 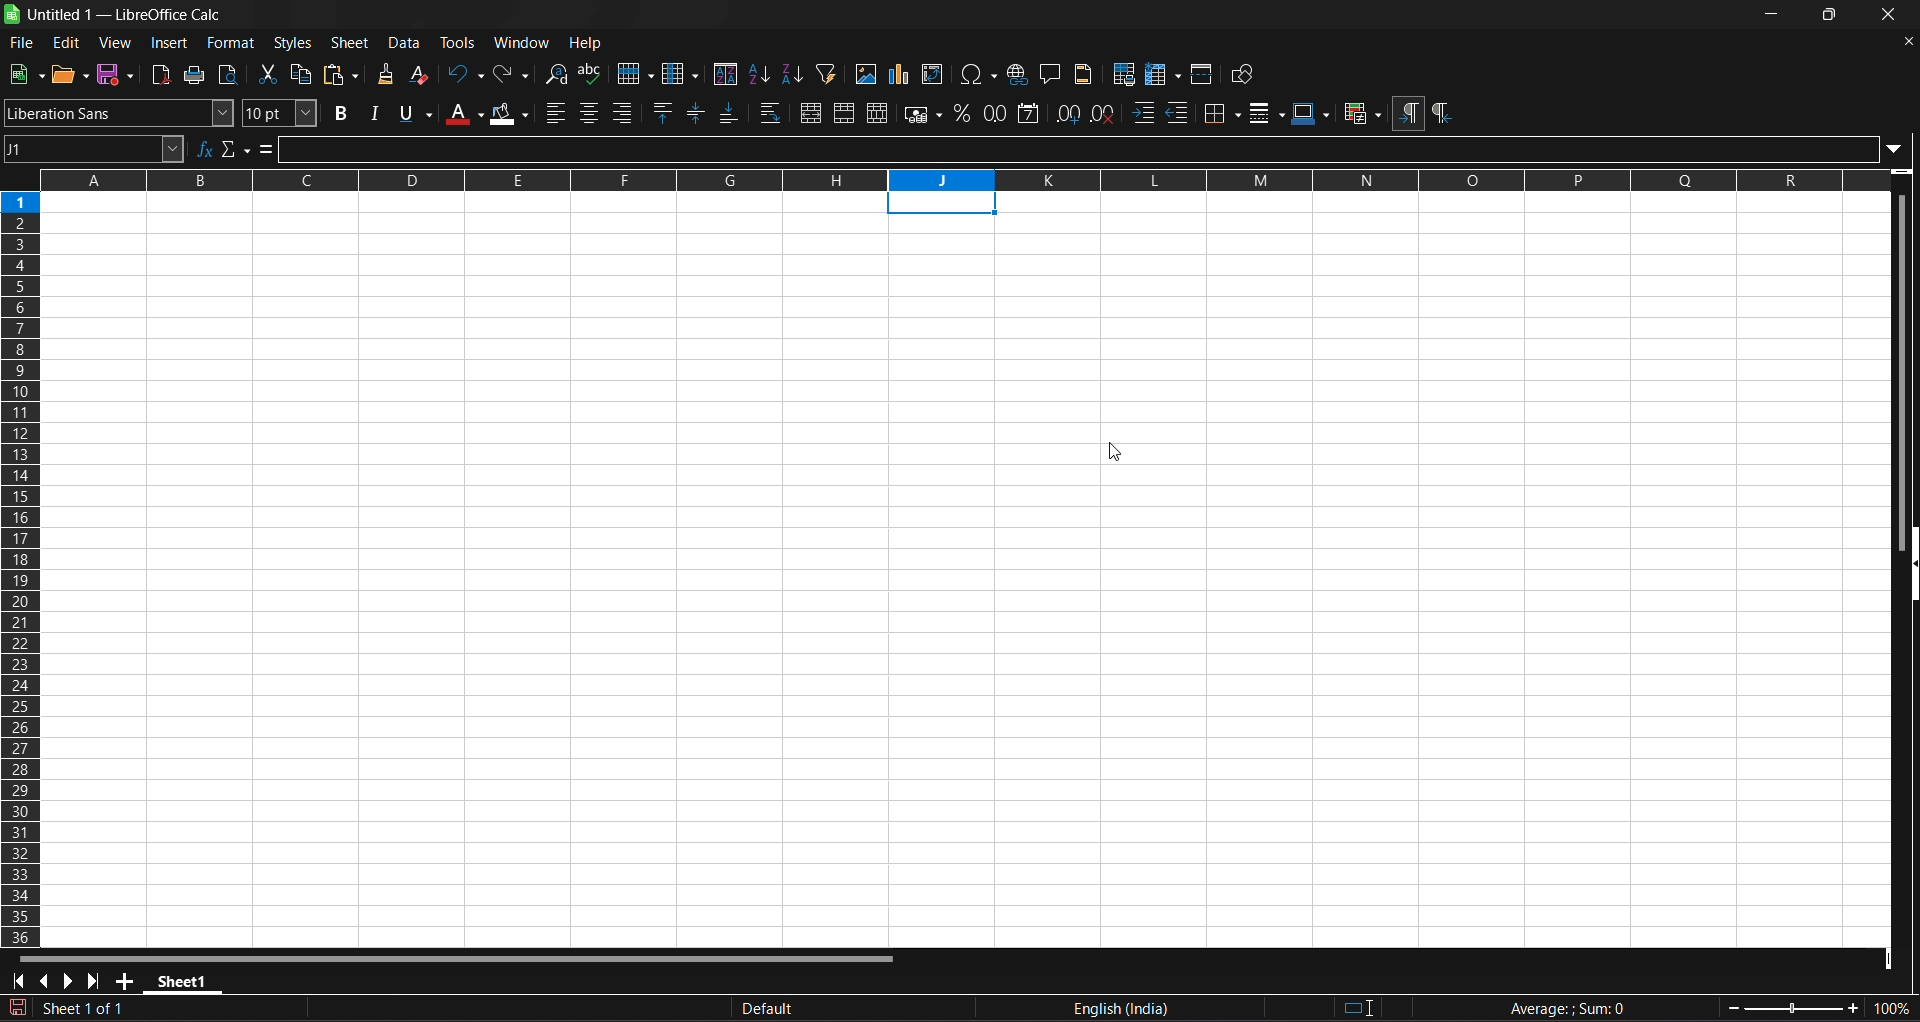 What do you see at coordinates (1020, 74) in the screenshot?
I see `insert hyperlink` at bounding box center [1020, 74].